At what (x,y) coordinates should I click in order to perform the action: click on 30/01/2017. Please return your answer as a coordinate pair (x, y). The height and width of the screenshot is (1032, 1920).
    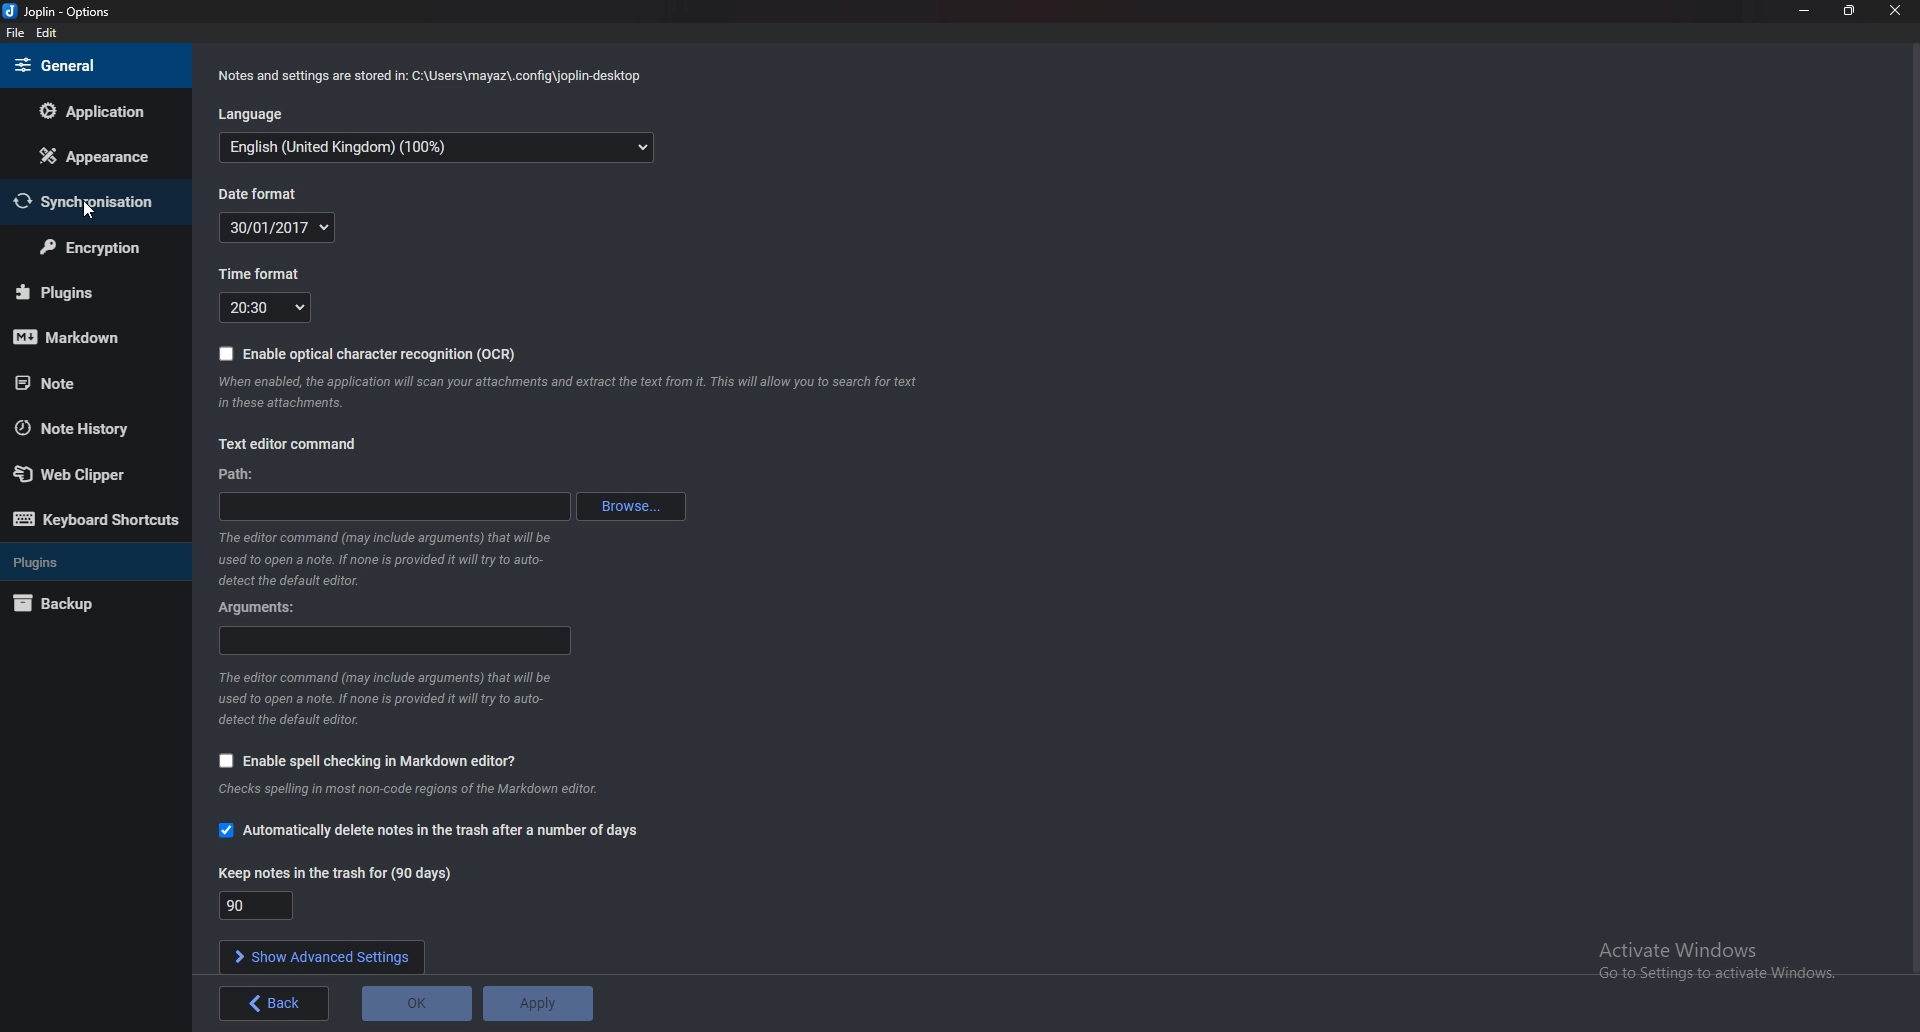
    Looking at the image, I should click on (277, 227).